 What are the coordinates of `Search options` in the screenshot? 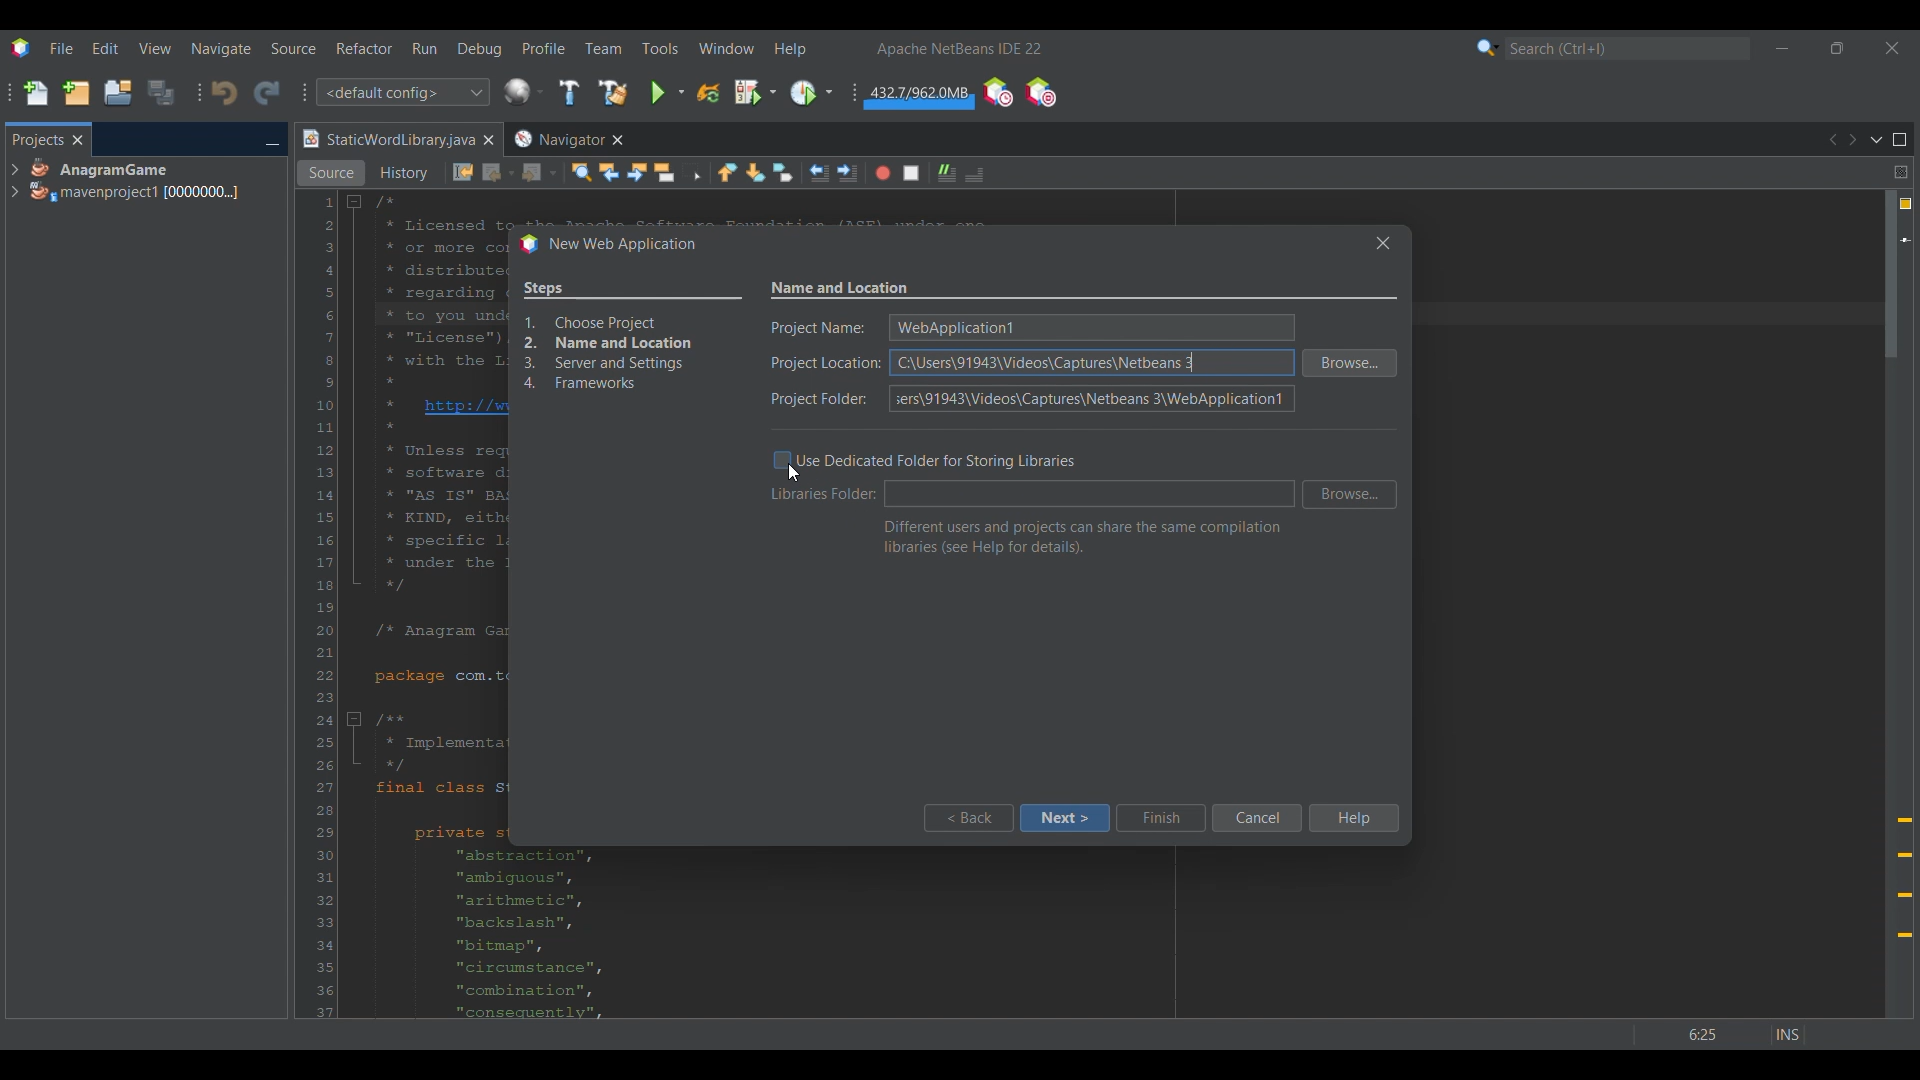 It's located at (1488, 47).